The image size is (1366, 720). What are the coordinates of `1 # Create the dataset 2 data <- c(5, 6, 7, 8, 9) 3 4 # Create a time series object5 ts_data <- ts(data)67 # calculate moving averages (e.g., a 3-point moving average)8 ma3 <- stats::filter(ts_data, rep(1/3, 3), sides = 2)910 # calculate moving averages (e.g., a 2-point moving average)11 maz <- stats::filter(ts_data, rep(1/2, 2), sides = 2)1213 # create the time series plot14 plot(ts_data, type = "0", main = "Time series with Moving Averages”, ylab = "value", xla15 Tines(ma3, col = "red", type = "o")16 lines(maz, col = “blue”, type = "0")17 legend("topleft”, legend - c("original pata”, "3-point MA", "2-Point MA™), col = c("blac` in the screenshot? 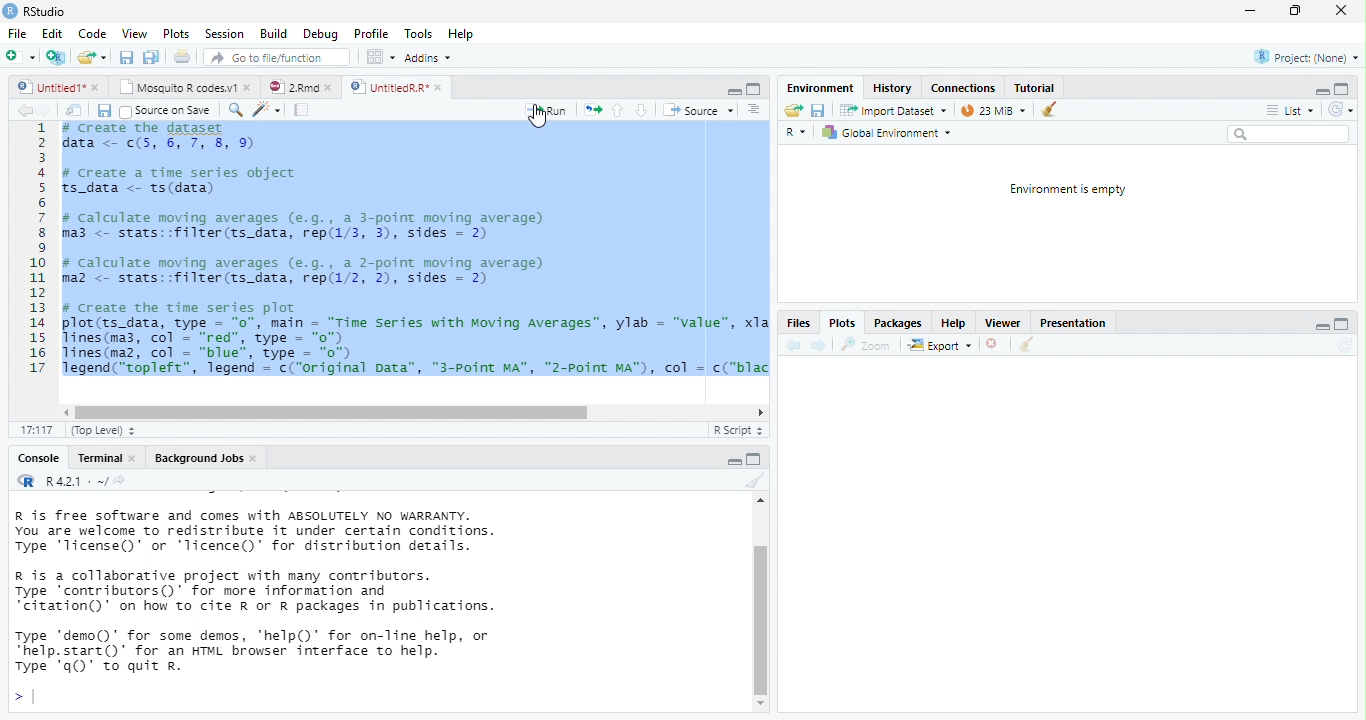 It's located at (396, 249).